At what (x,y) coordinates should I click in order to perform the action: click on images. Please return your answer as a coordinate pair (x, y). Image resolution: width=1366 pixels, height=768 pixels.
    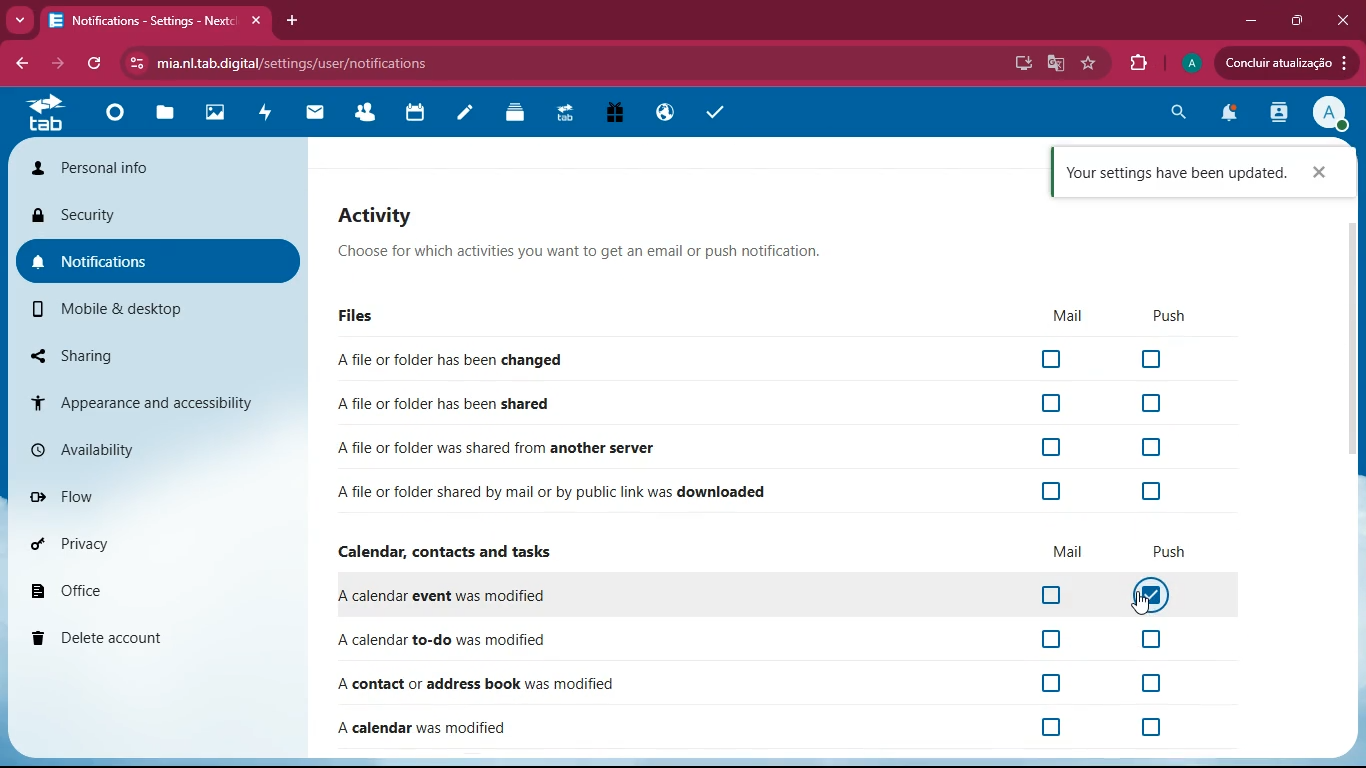
    Looking at the image, I should click on (219, 114).